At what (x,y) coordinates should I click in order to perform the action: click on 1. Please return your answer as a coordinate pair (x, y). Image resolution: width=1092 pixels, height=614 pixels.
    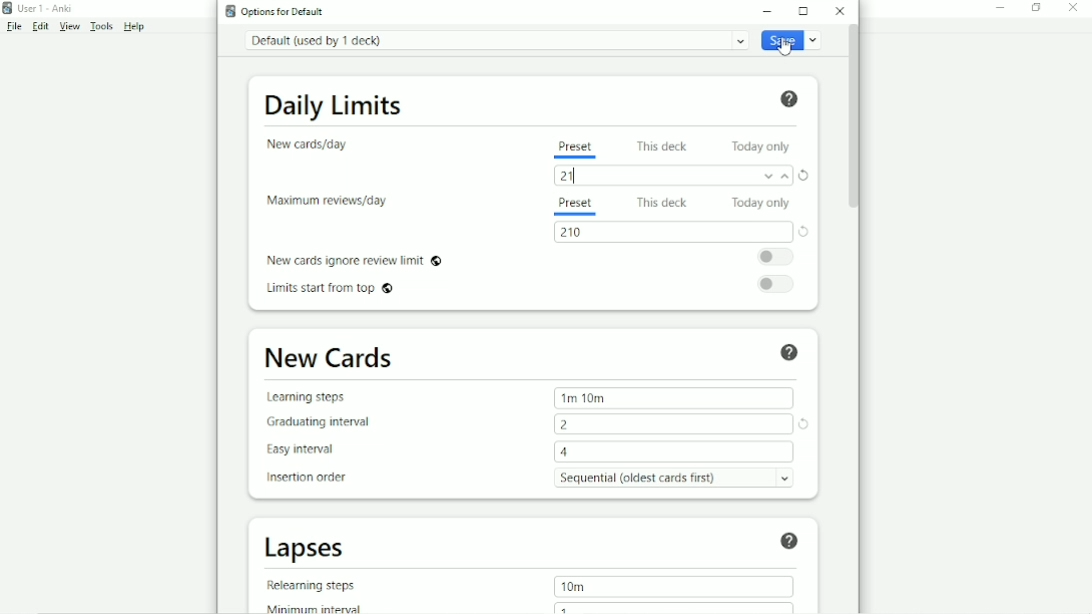
    Looking at the image, I should click on (564, 608).